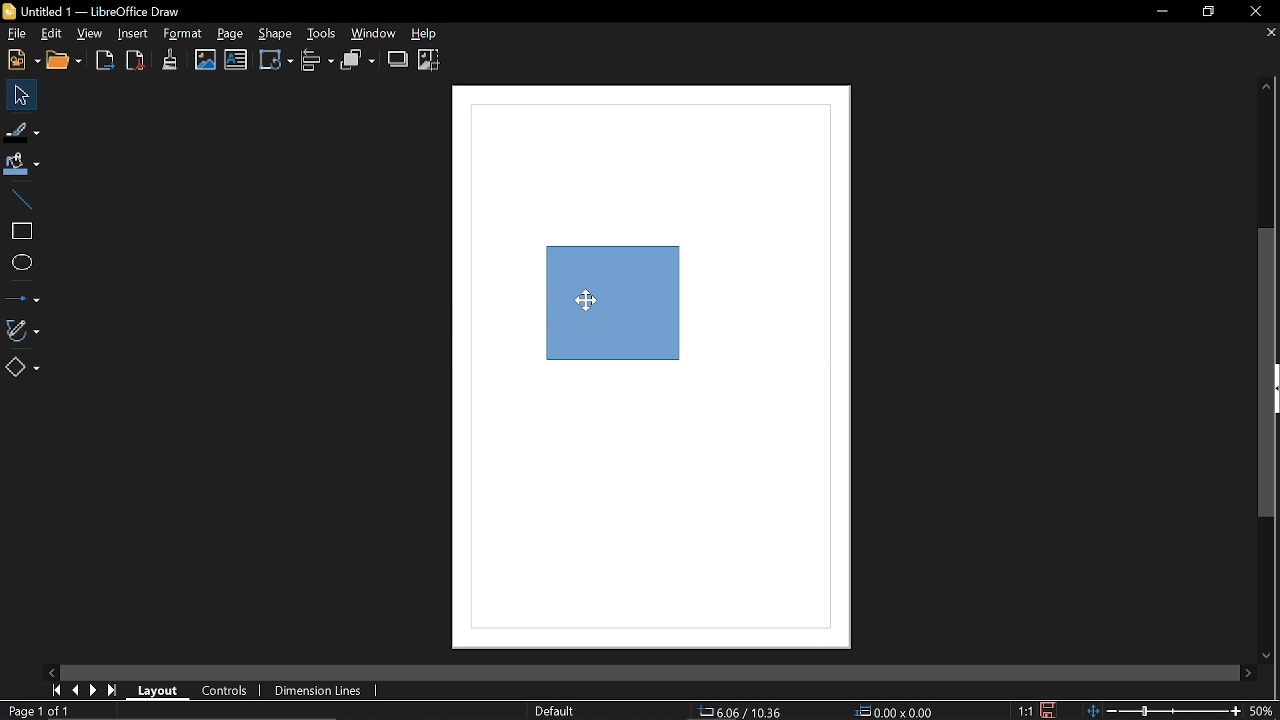  What do you see at coordinates (1050, 711) in the screenshot?
I see `Save` at bounding box center [1050, 711].